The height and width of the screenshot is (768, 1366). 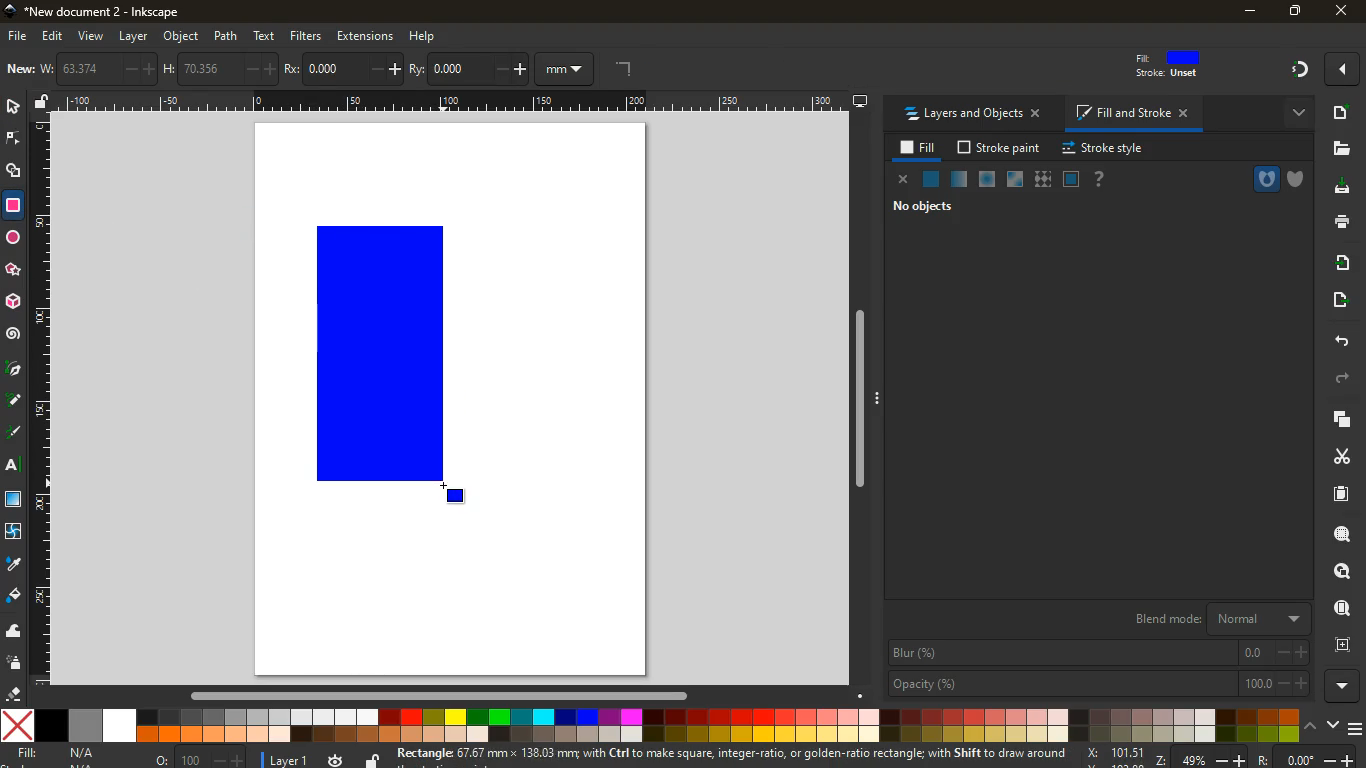 What do you see at coordinates (39, 400) in the screenshot?
I see `Horizontal Margin` at bounding box center [39, 400].